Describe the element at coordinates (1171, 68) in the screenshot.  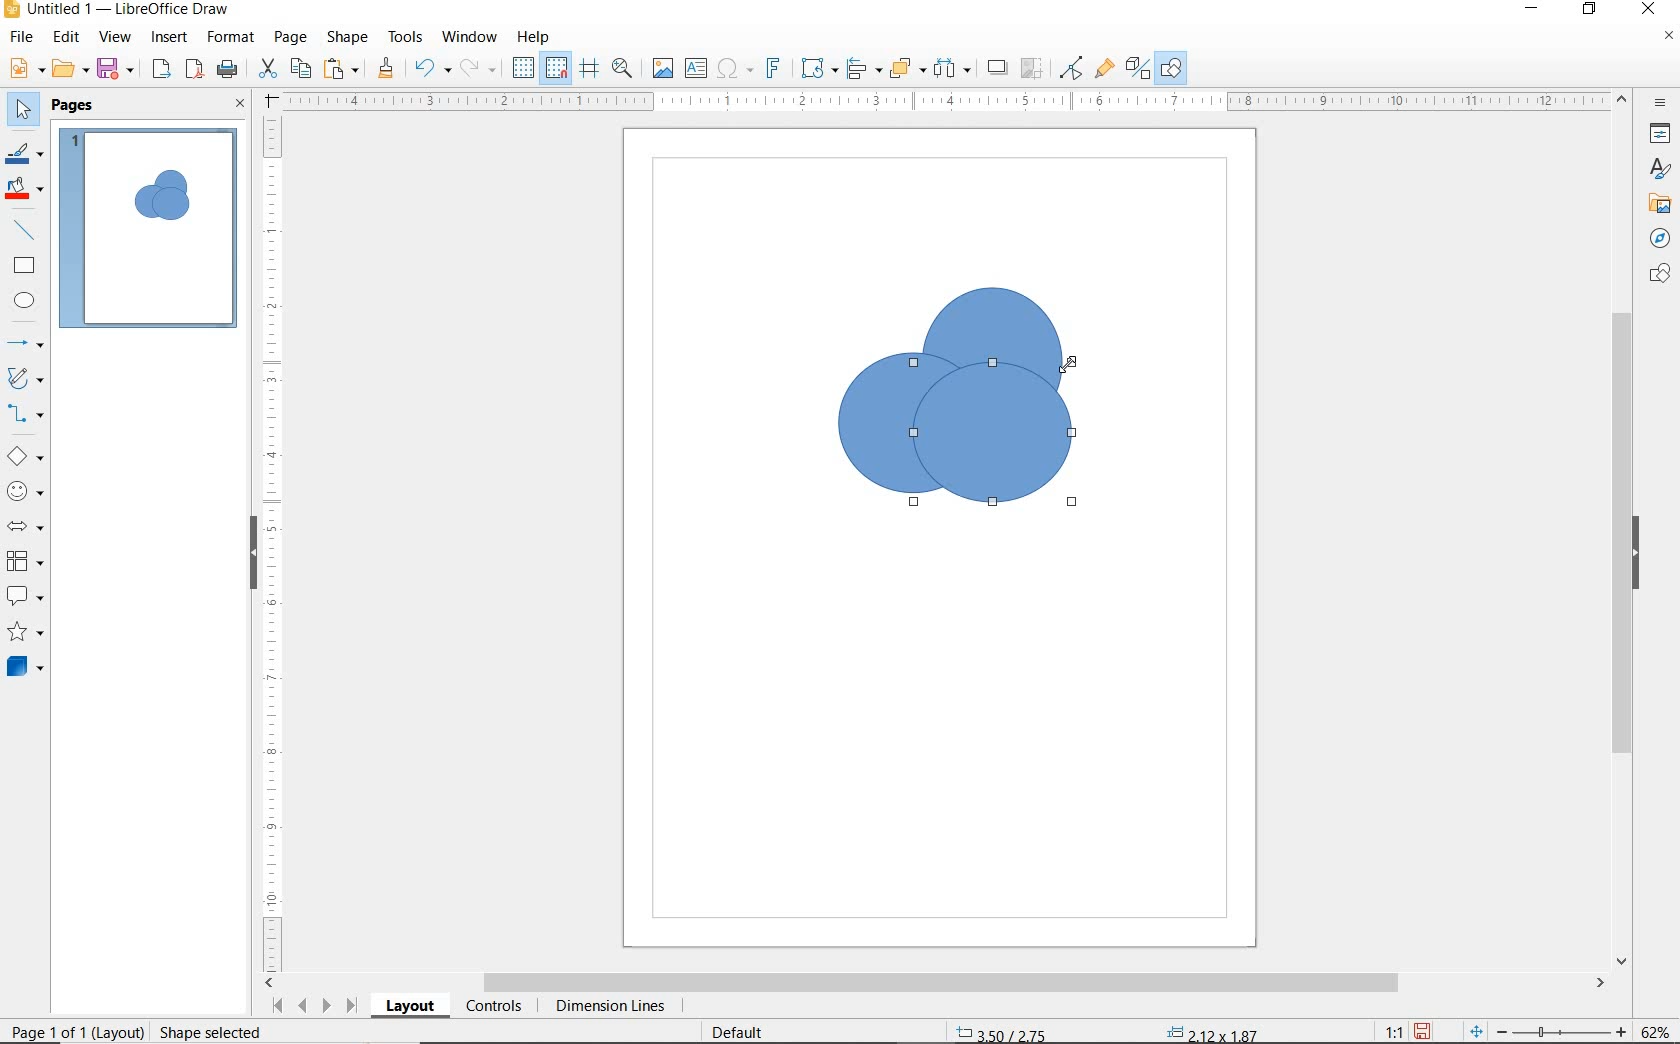
I see `SHOW DRAW FUNCTONS` at that location.